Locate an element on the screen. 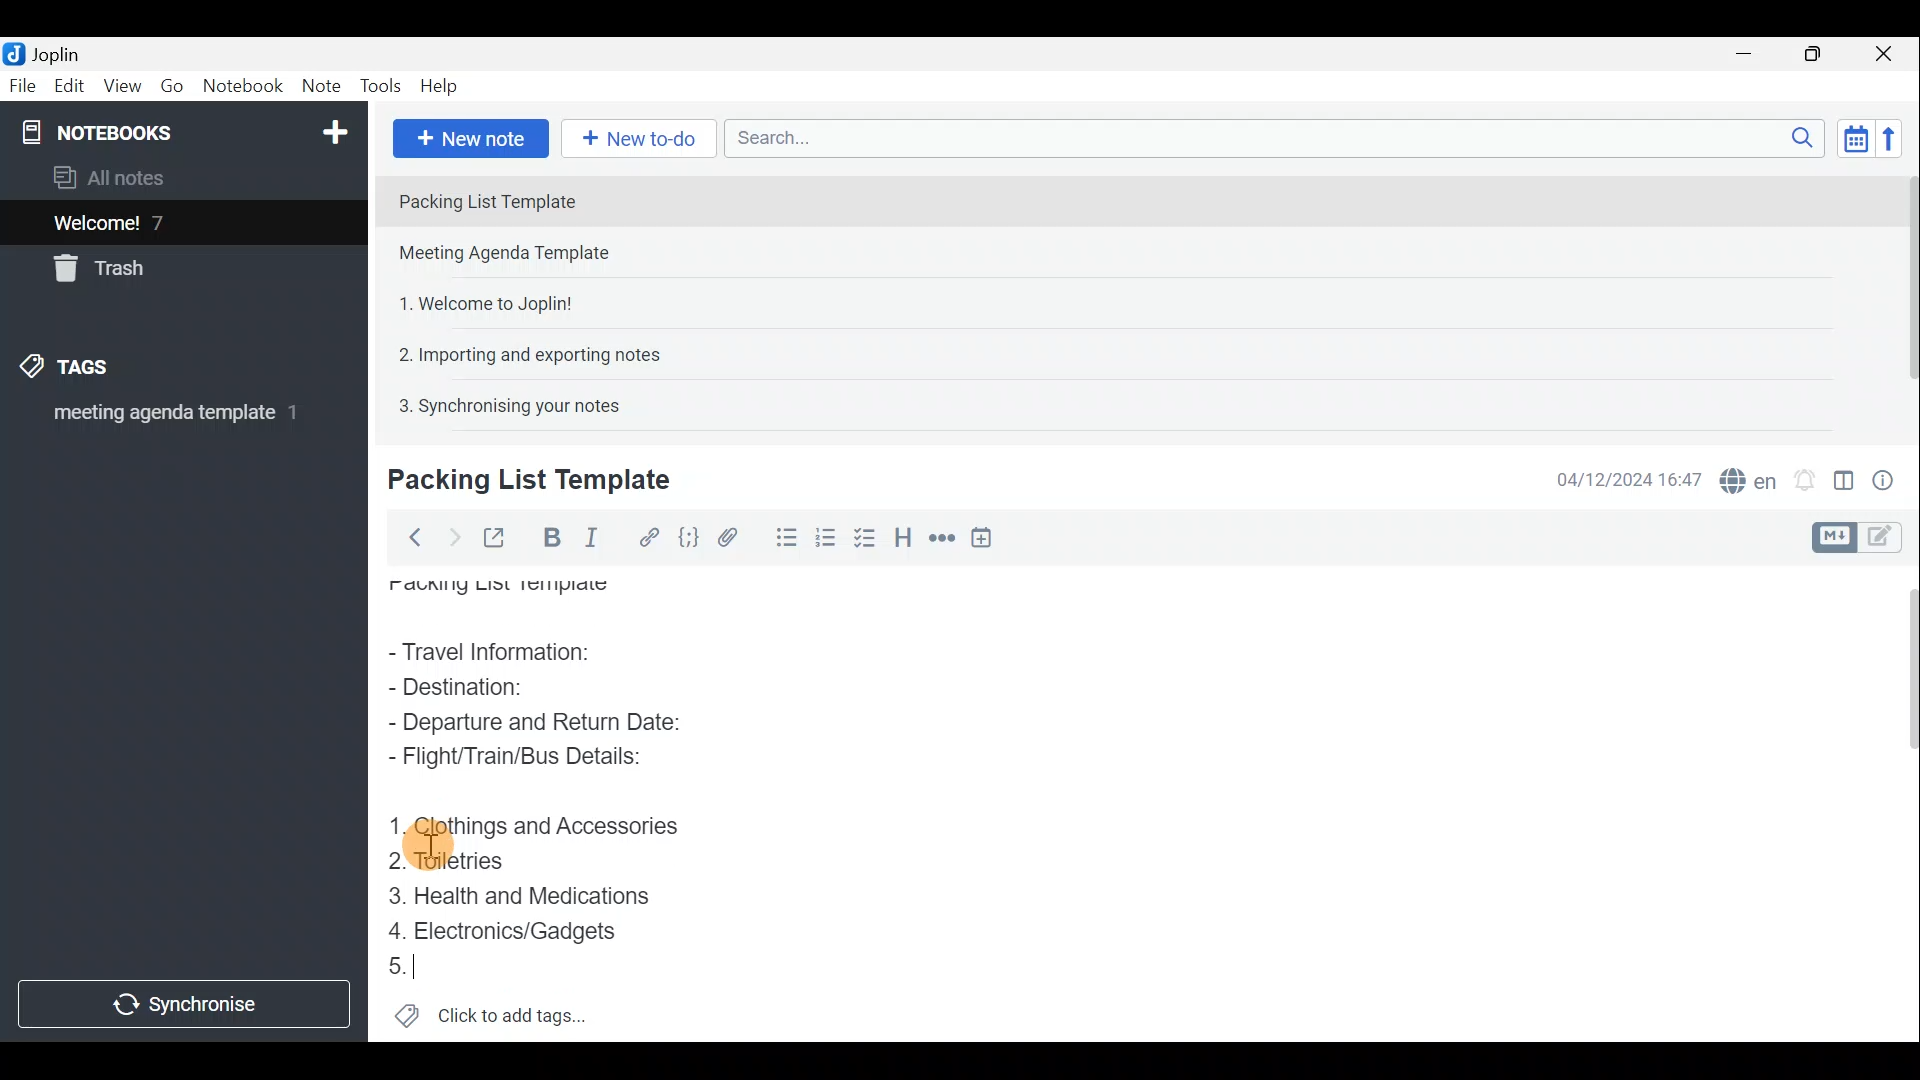  Reverse sort order is located at coordinates (1896, 137).